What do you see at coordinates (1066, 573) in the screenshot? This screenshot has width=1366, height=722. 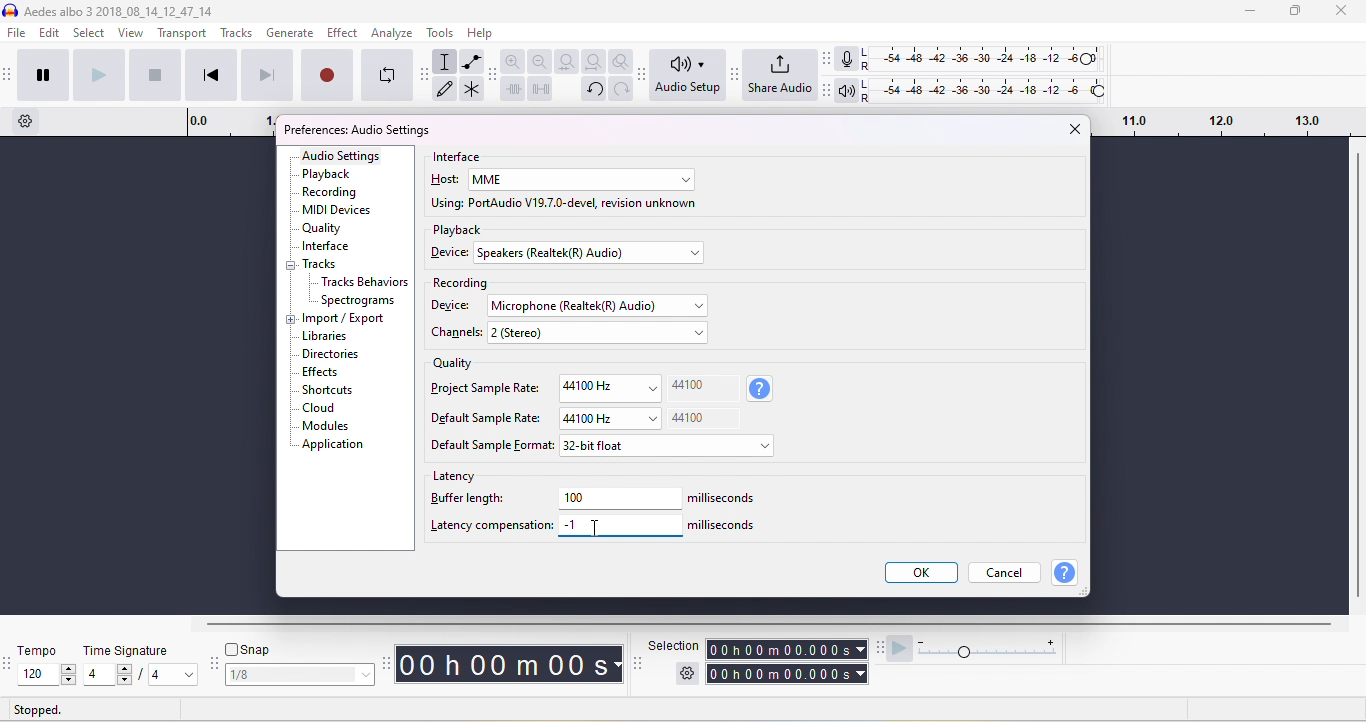 I see `help` at bounding box center [1066, 573].